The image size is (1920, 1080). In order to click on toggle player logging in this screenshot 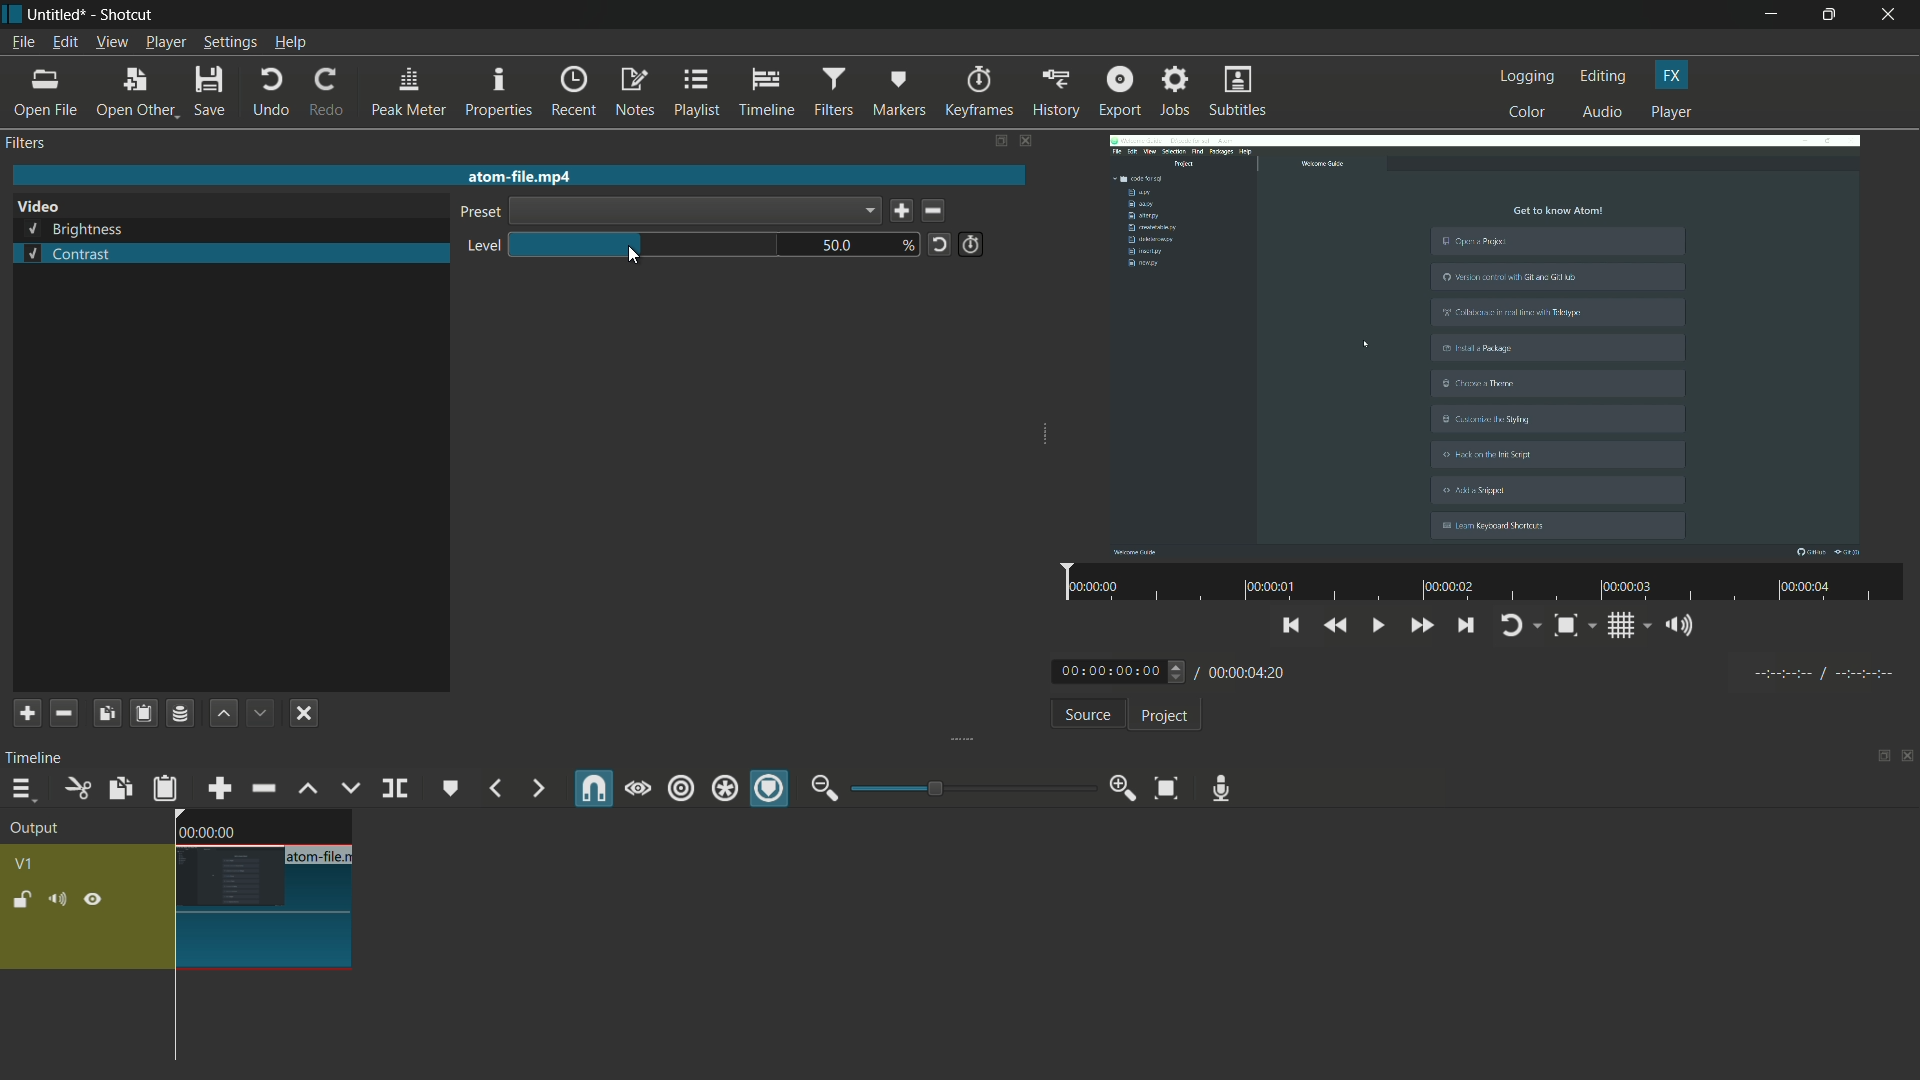, I will do `click(1520, 625)`.